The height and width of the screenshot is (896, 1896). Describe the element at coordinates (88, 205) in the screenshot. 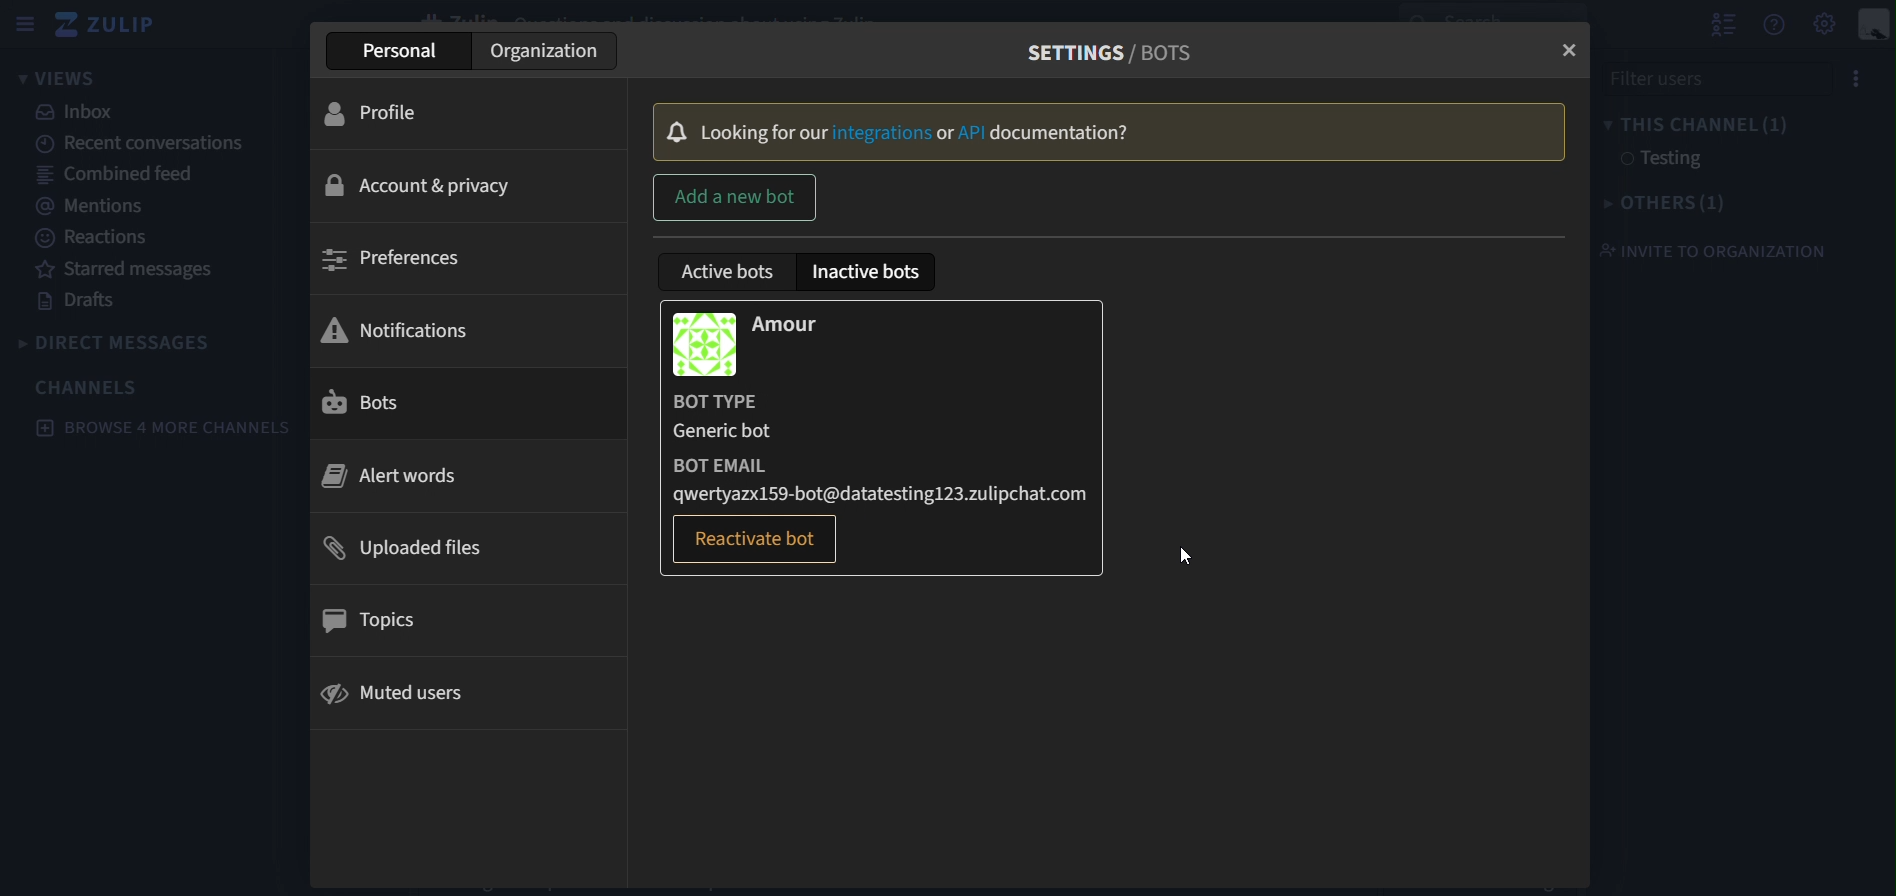

I see `mentions` at that location.